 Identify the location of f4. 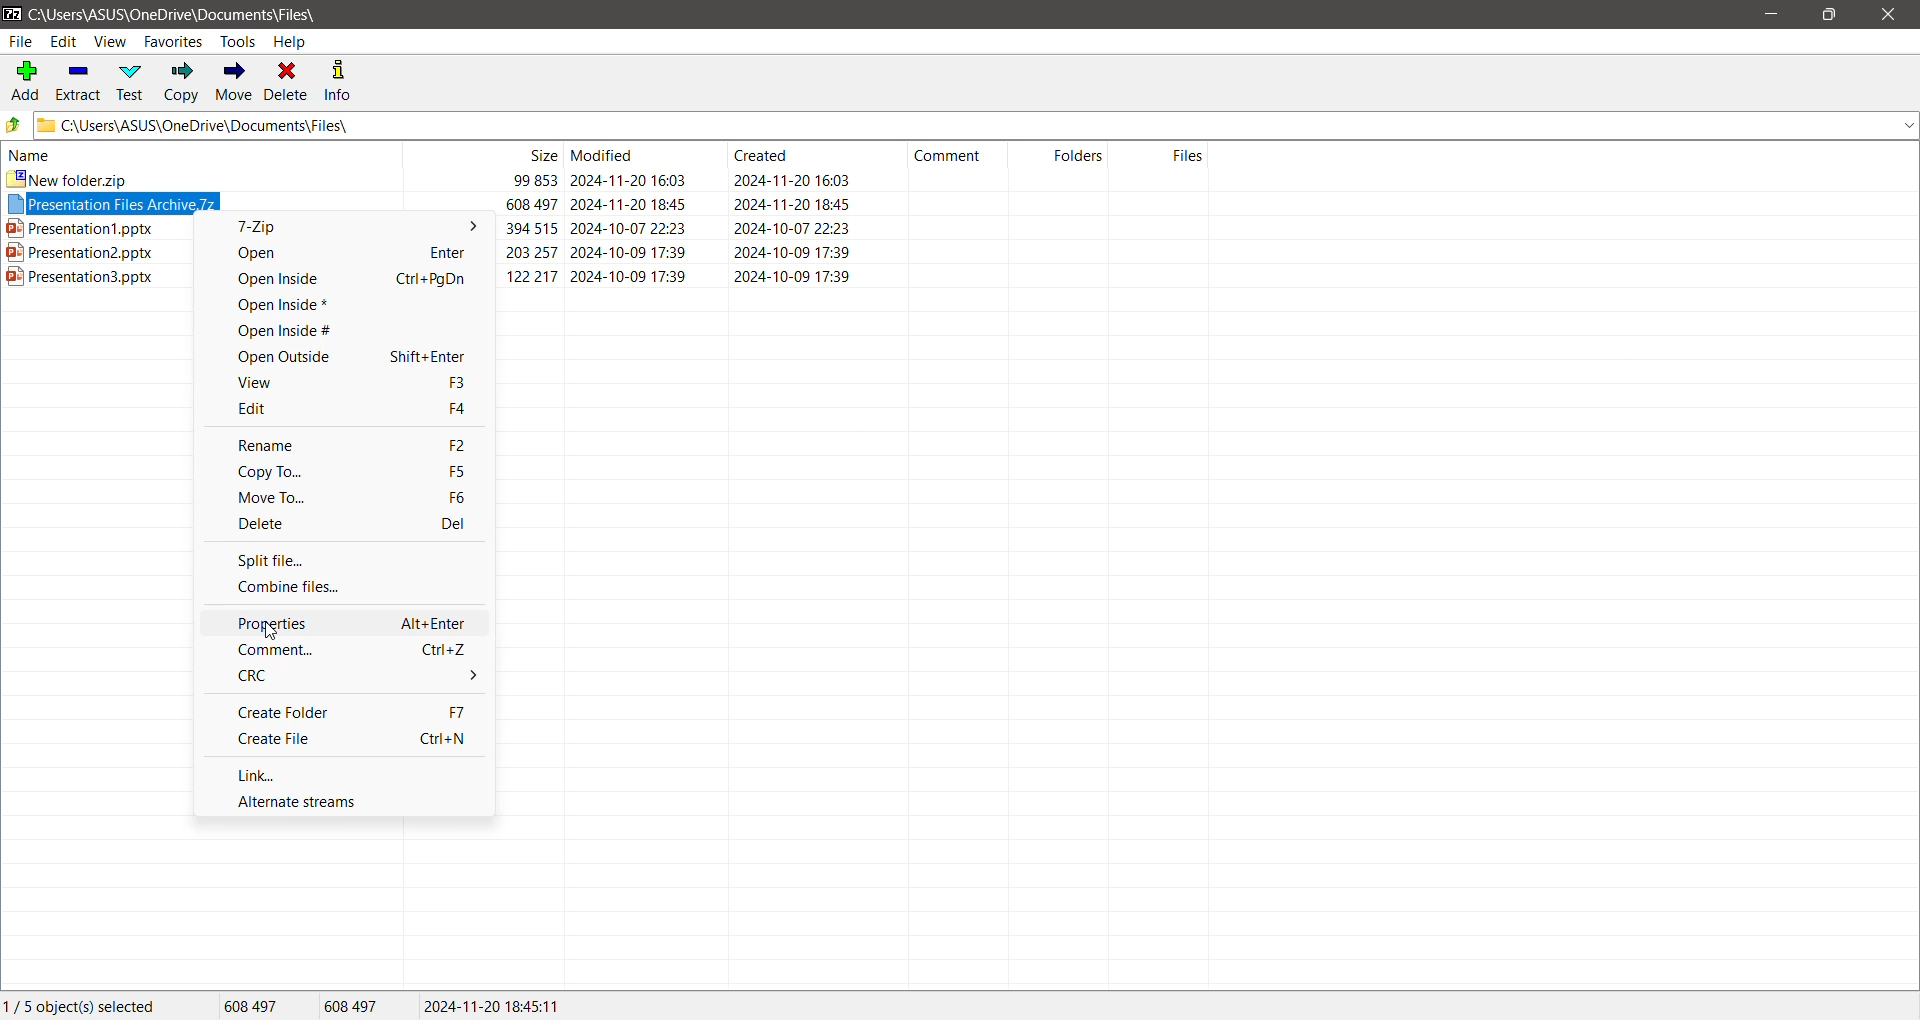
(447, 409).